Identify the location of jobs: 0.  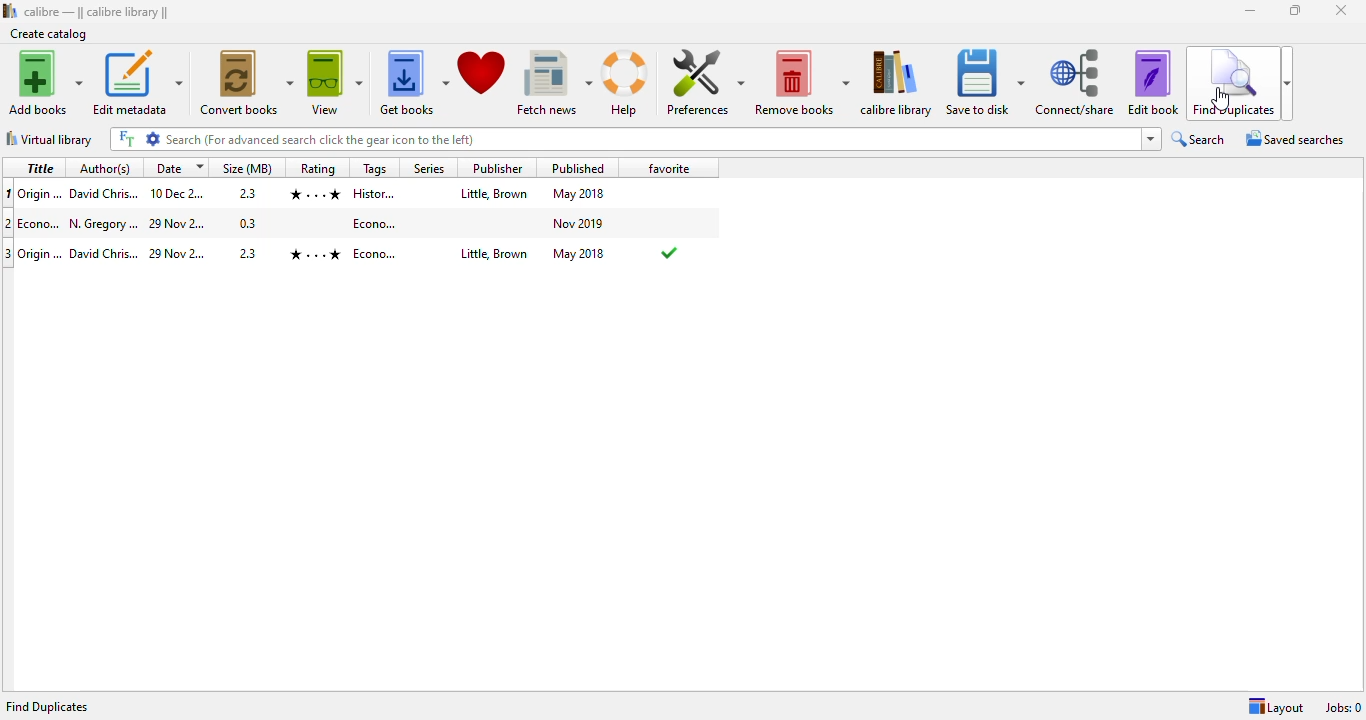
(1342, 708).